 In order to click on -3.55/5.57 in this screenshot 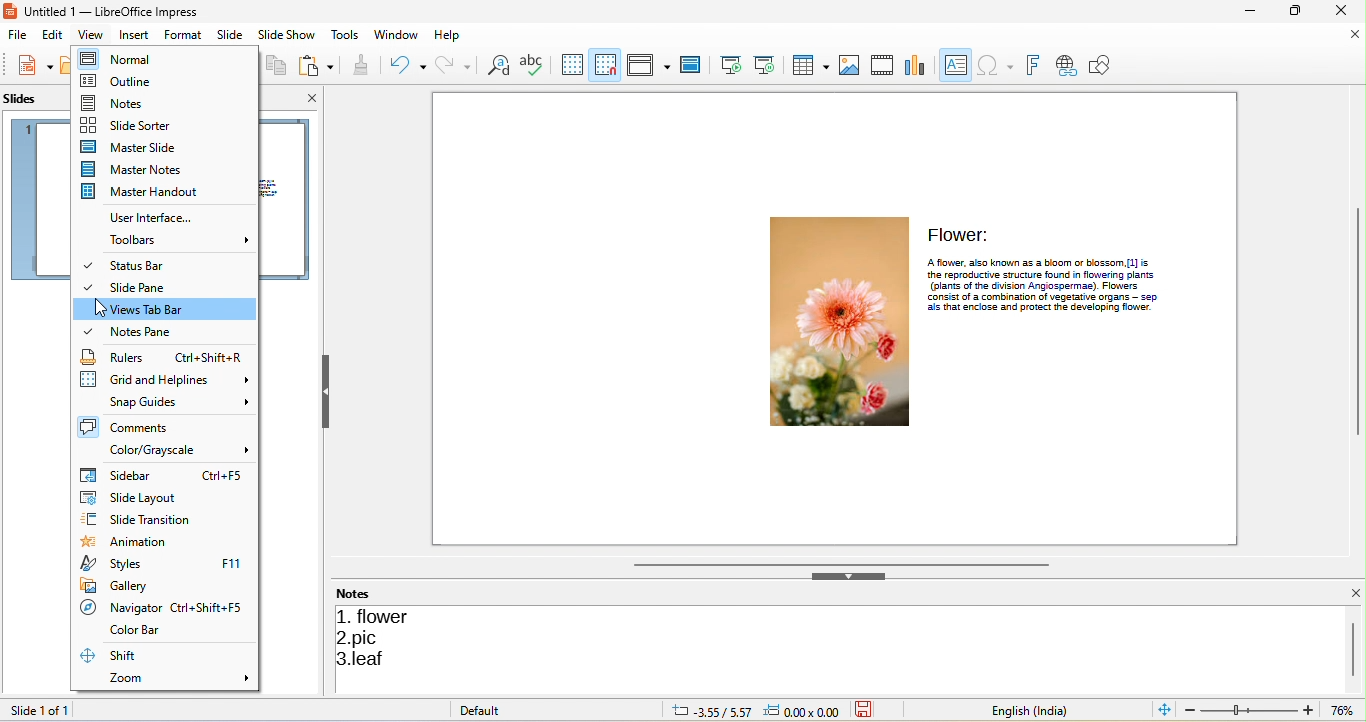, I will do `click(707, 710)`.